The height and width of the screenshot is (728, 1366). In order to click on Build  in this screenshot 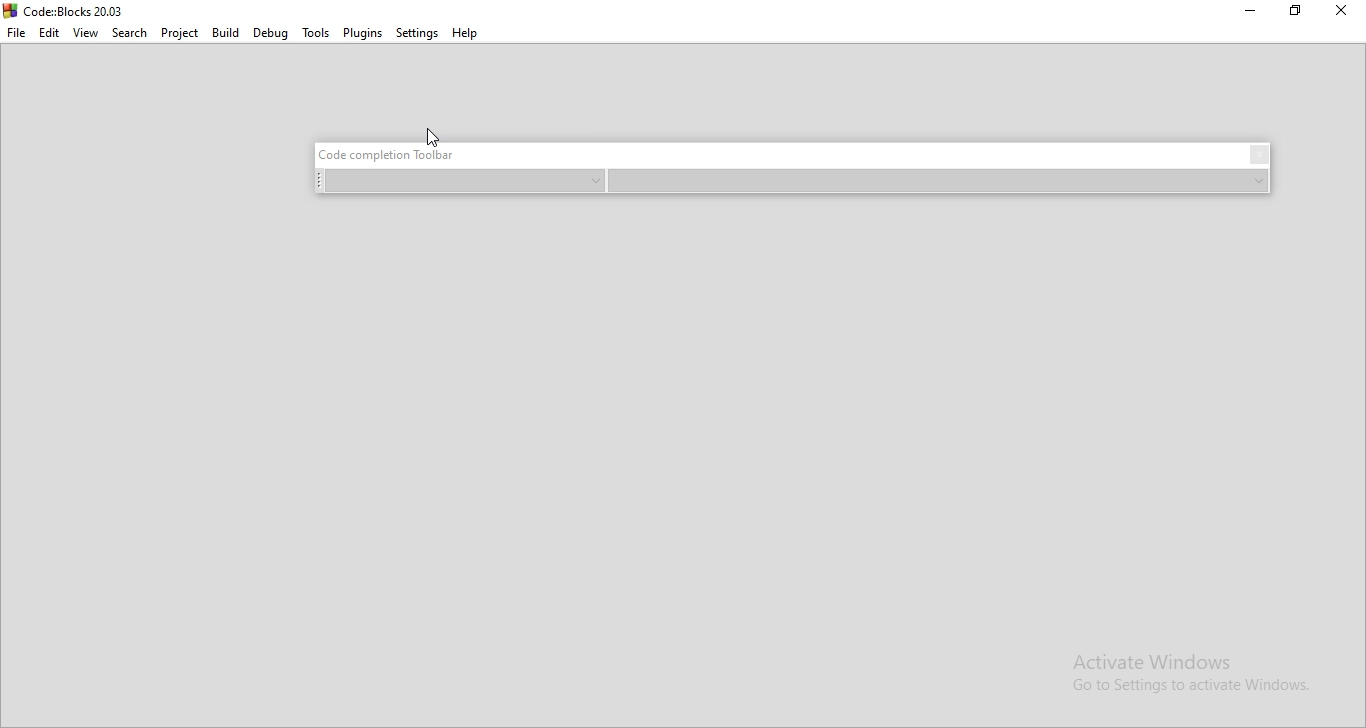, I will do `click(223, 33)`.